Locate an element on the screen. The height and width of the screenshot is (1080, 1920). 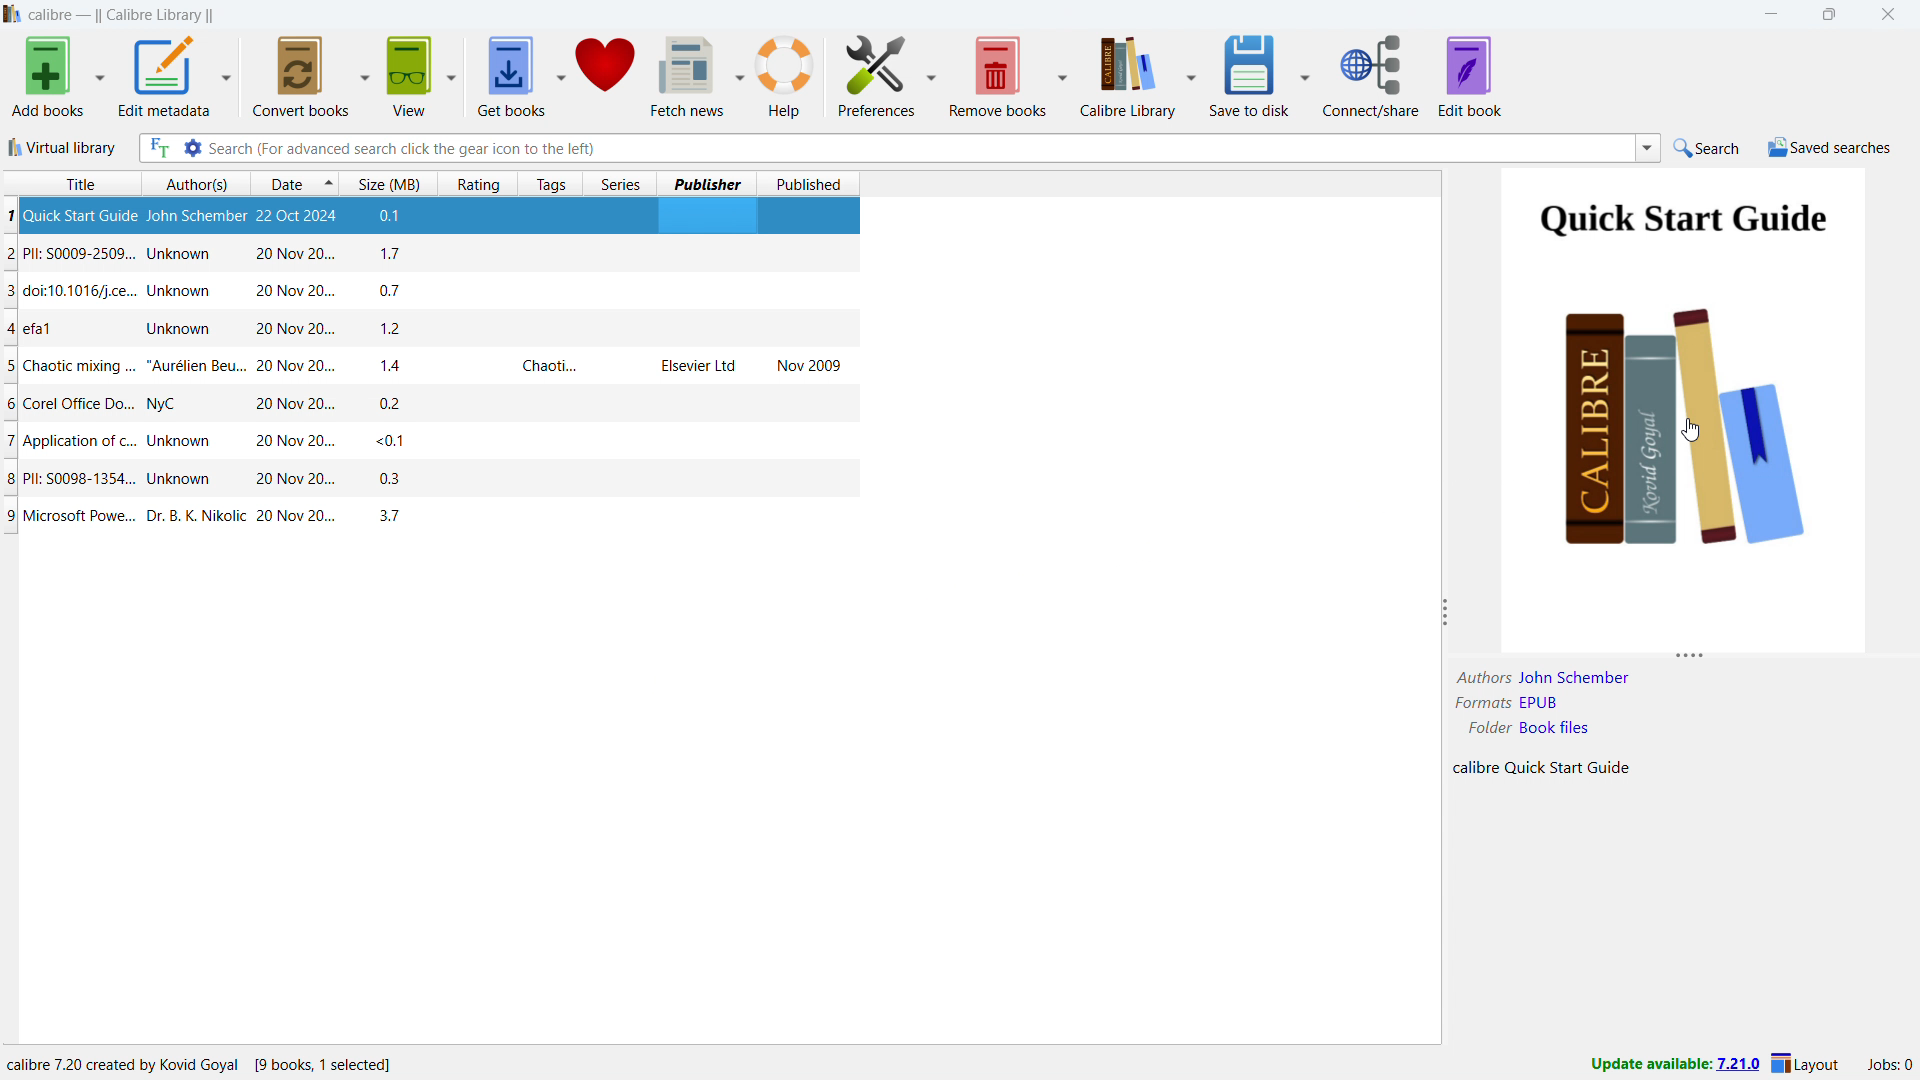
title is located at coordinates (68, 183).